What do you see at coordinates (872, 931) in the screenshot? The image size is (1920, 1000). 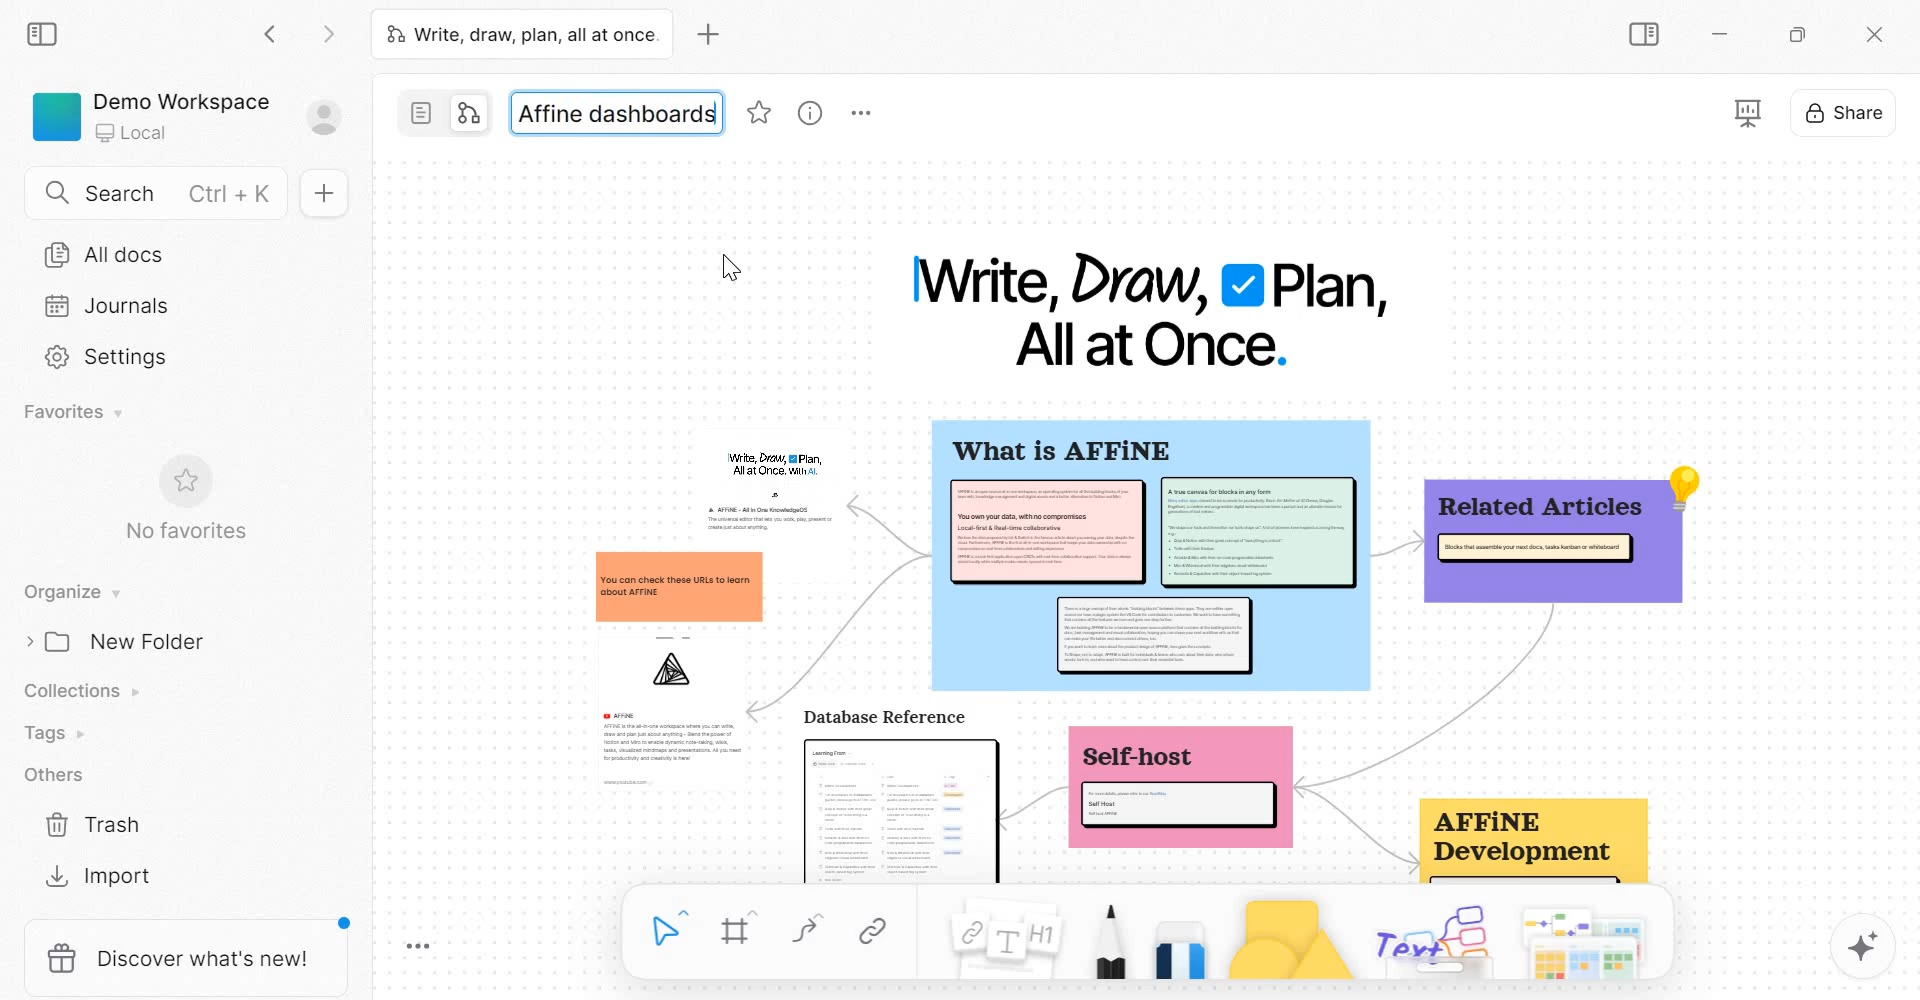 I see `Link` at bounding box center [872, 931].